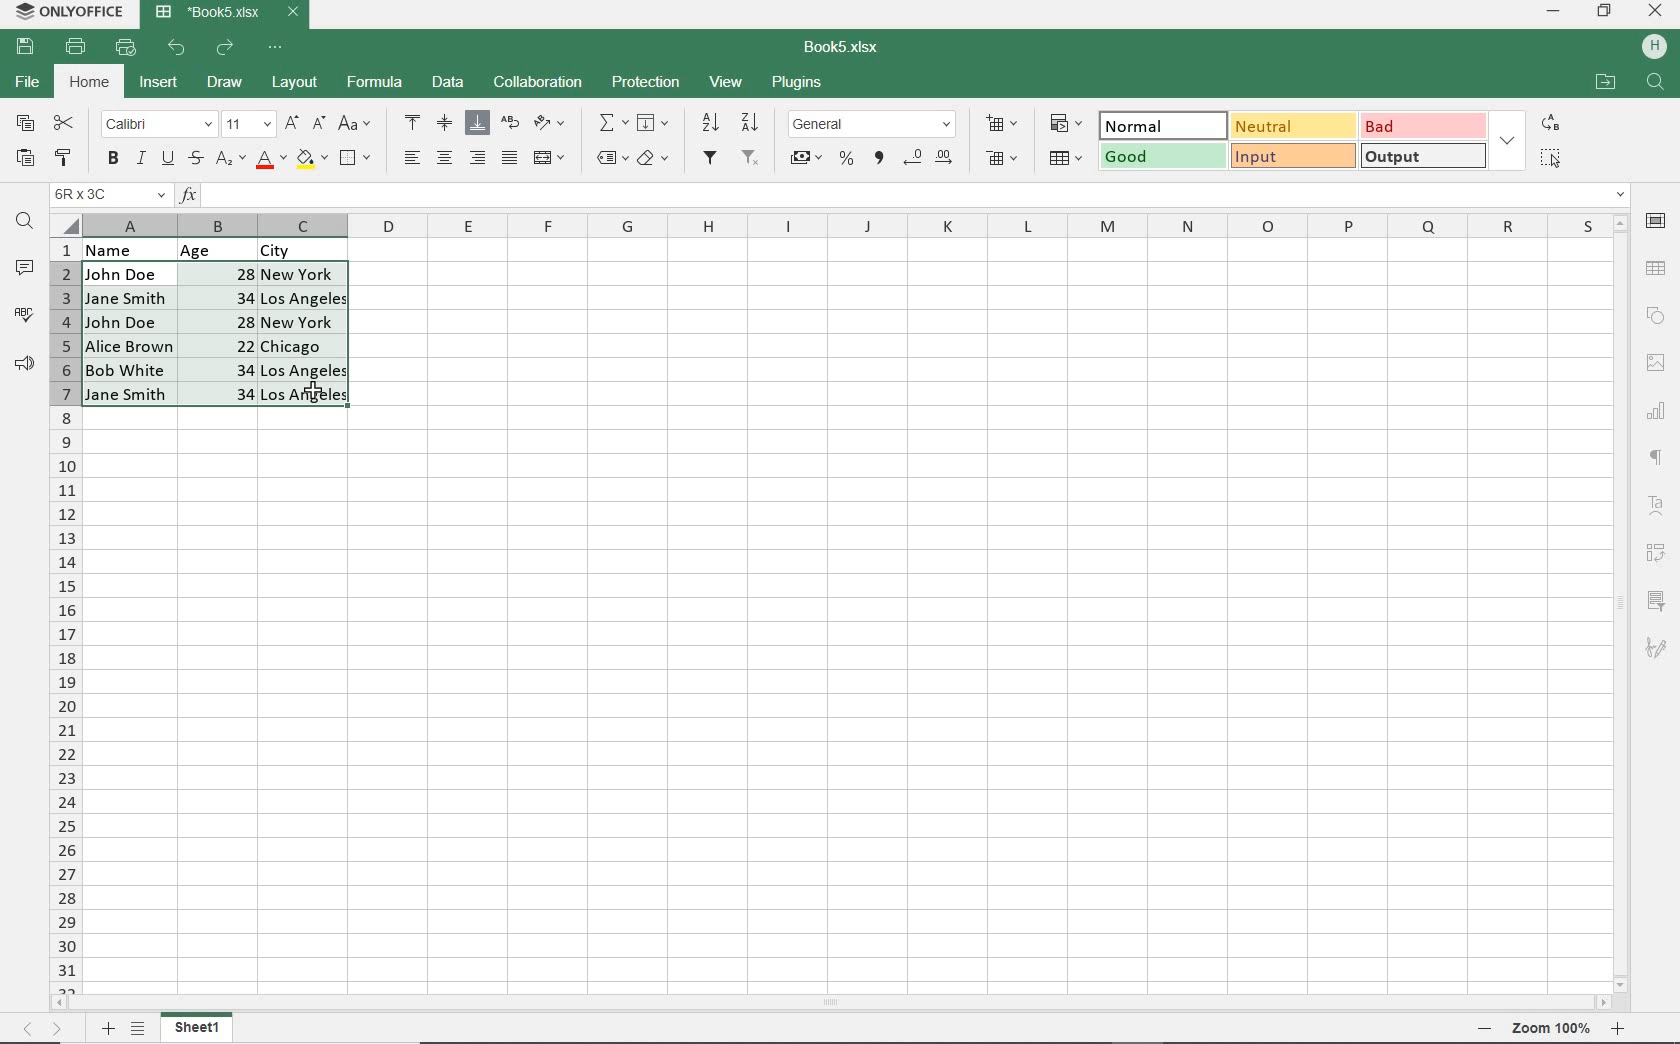 This screenshot has height=1044, width=1680. Describe the element at coordinates (1292, 125) in the screenshot. I see `NEUTRAL` at that location.